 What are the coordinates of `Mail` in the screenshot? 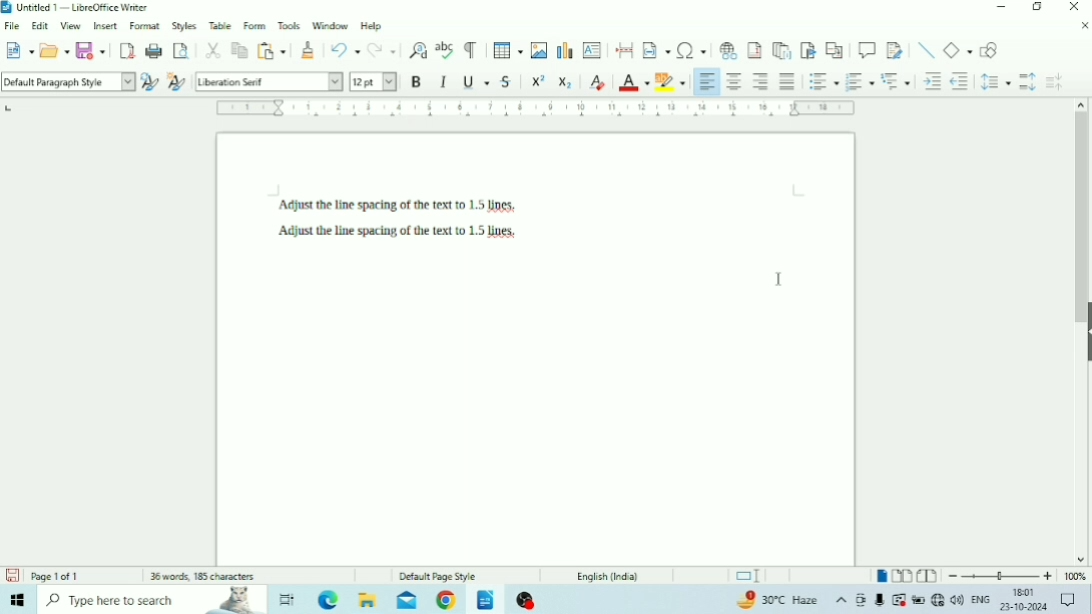 It's located at (408, 600).